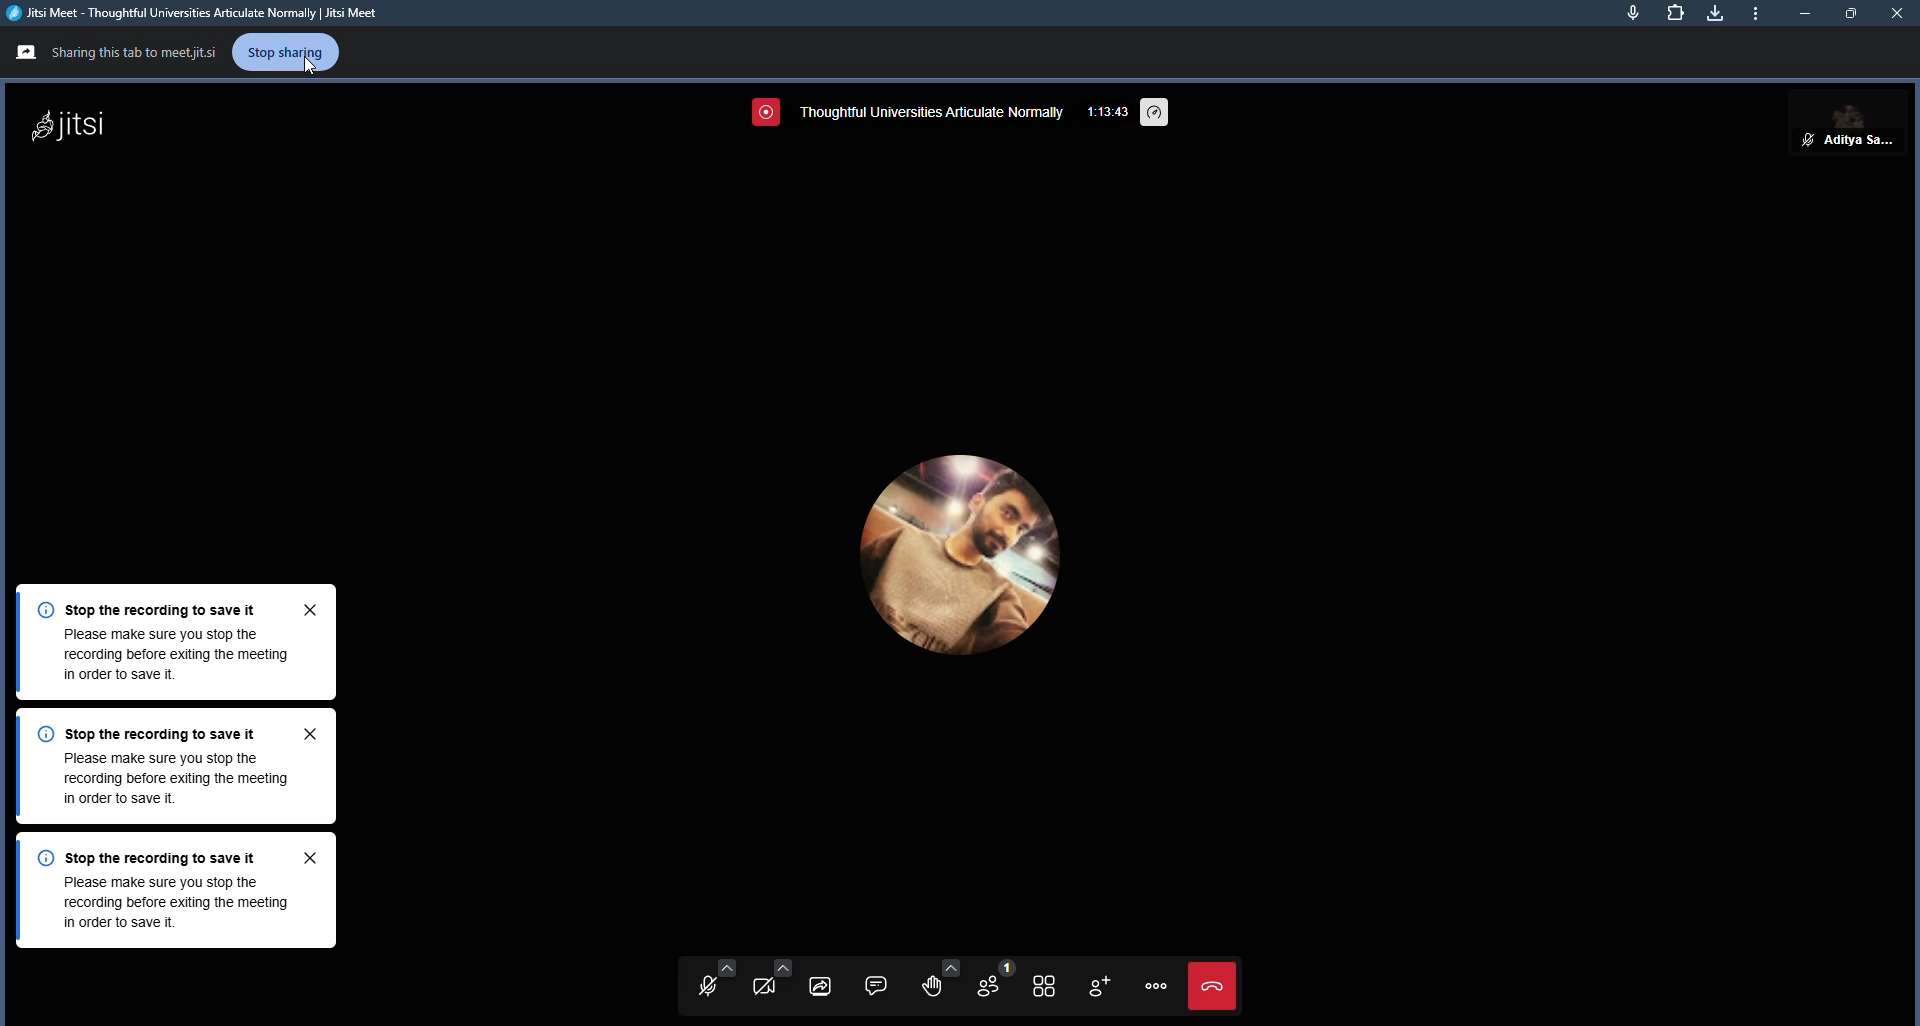 This screenshot has height=1026, width=1920. I want to click on close, so click(314, 731).